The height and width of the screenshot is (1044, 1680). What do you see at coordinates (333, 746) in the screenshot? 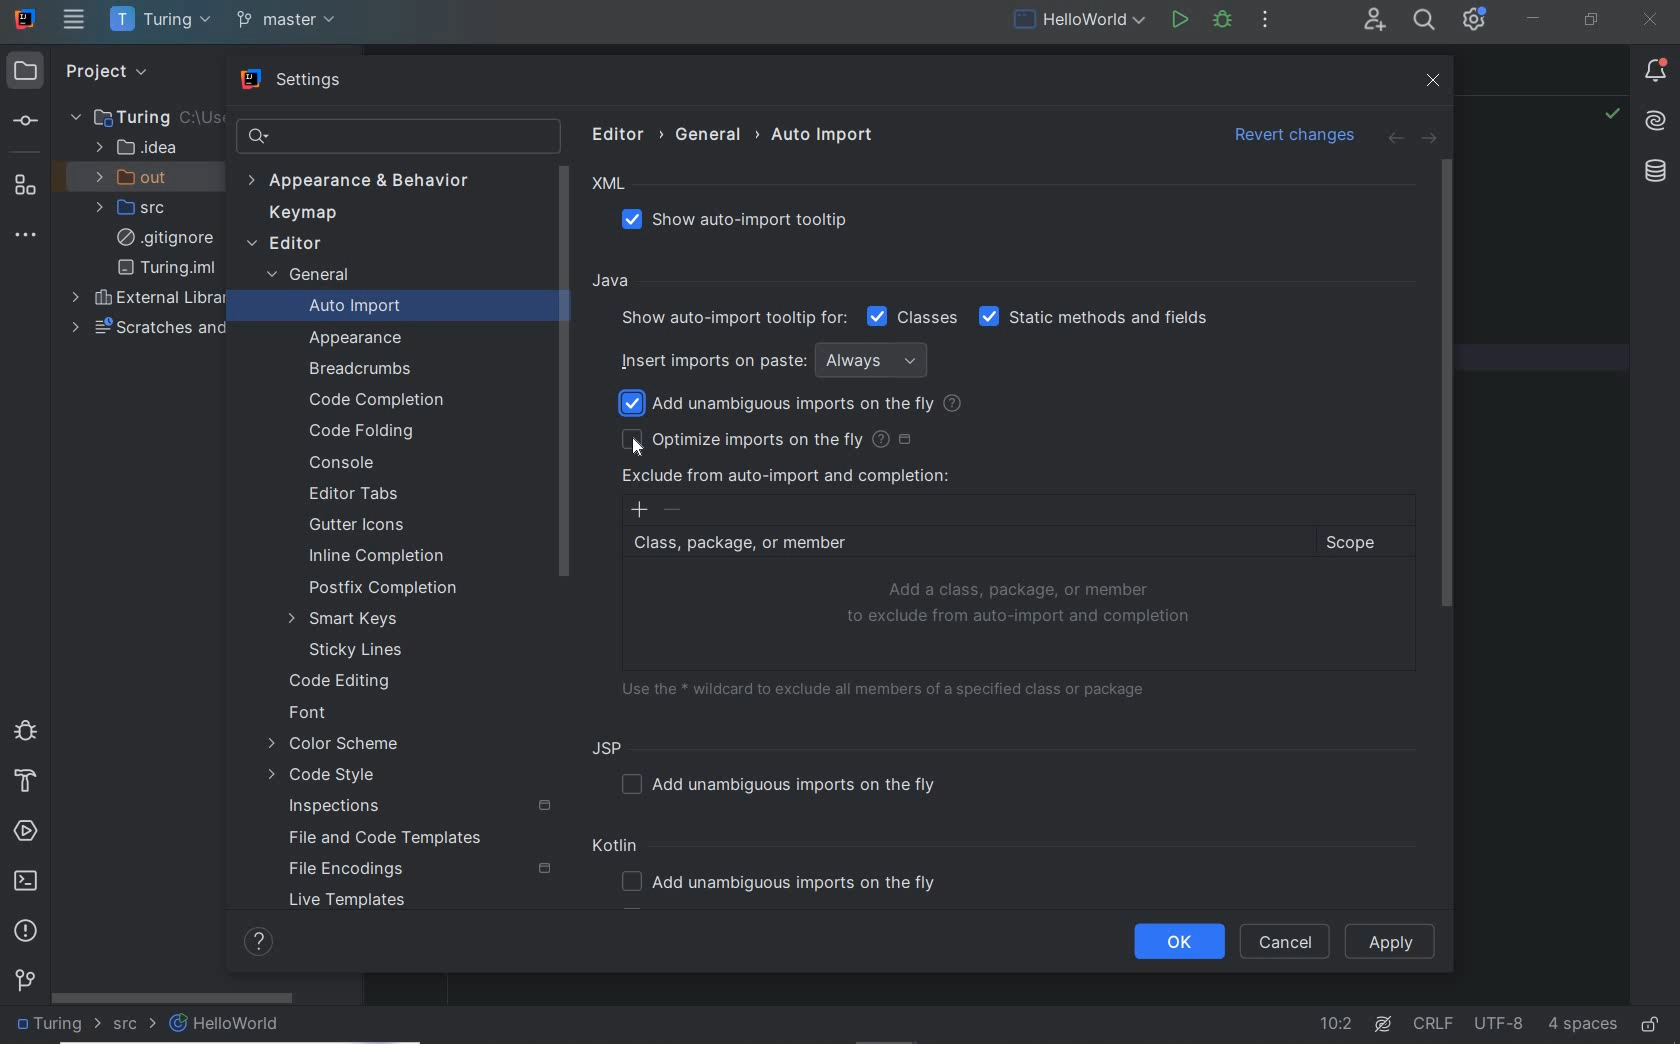
I see `COLOR SCHEME` at bounding box center [333, 746].